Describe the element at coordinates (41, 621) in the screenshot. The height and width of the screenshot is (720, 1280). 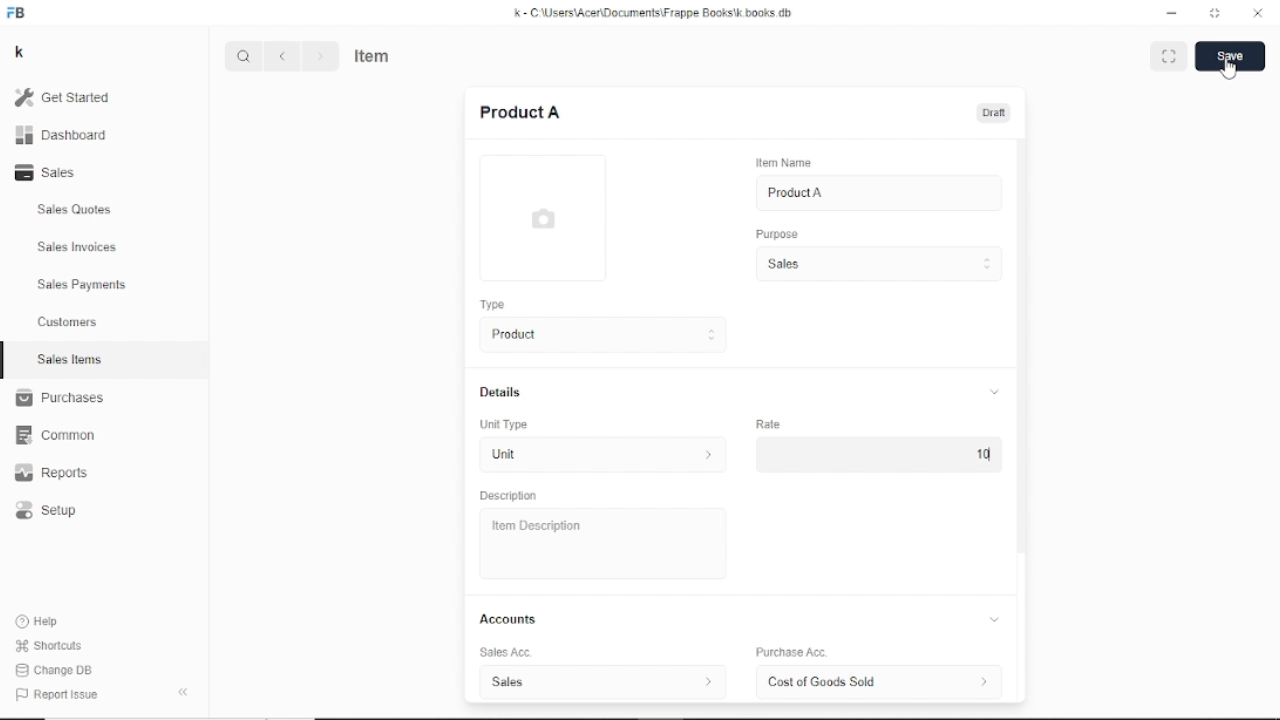
I see `Help` at that location.